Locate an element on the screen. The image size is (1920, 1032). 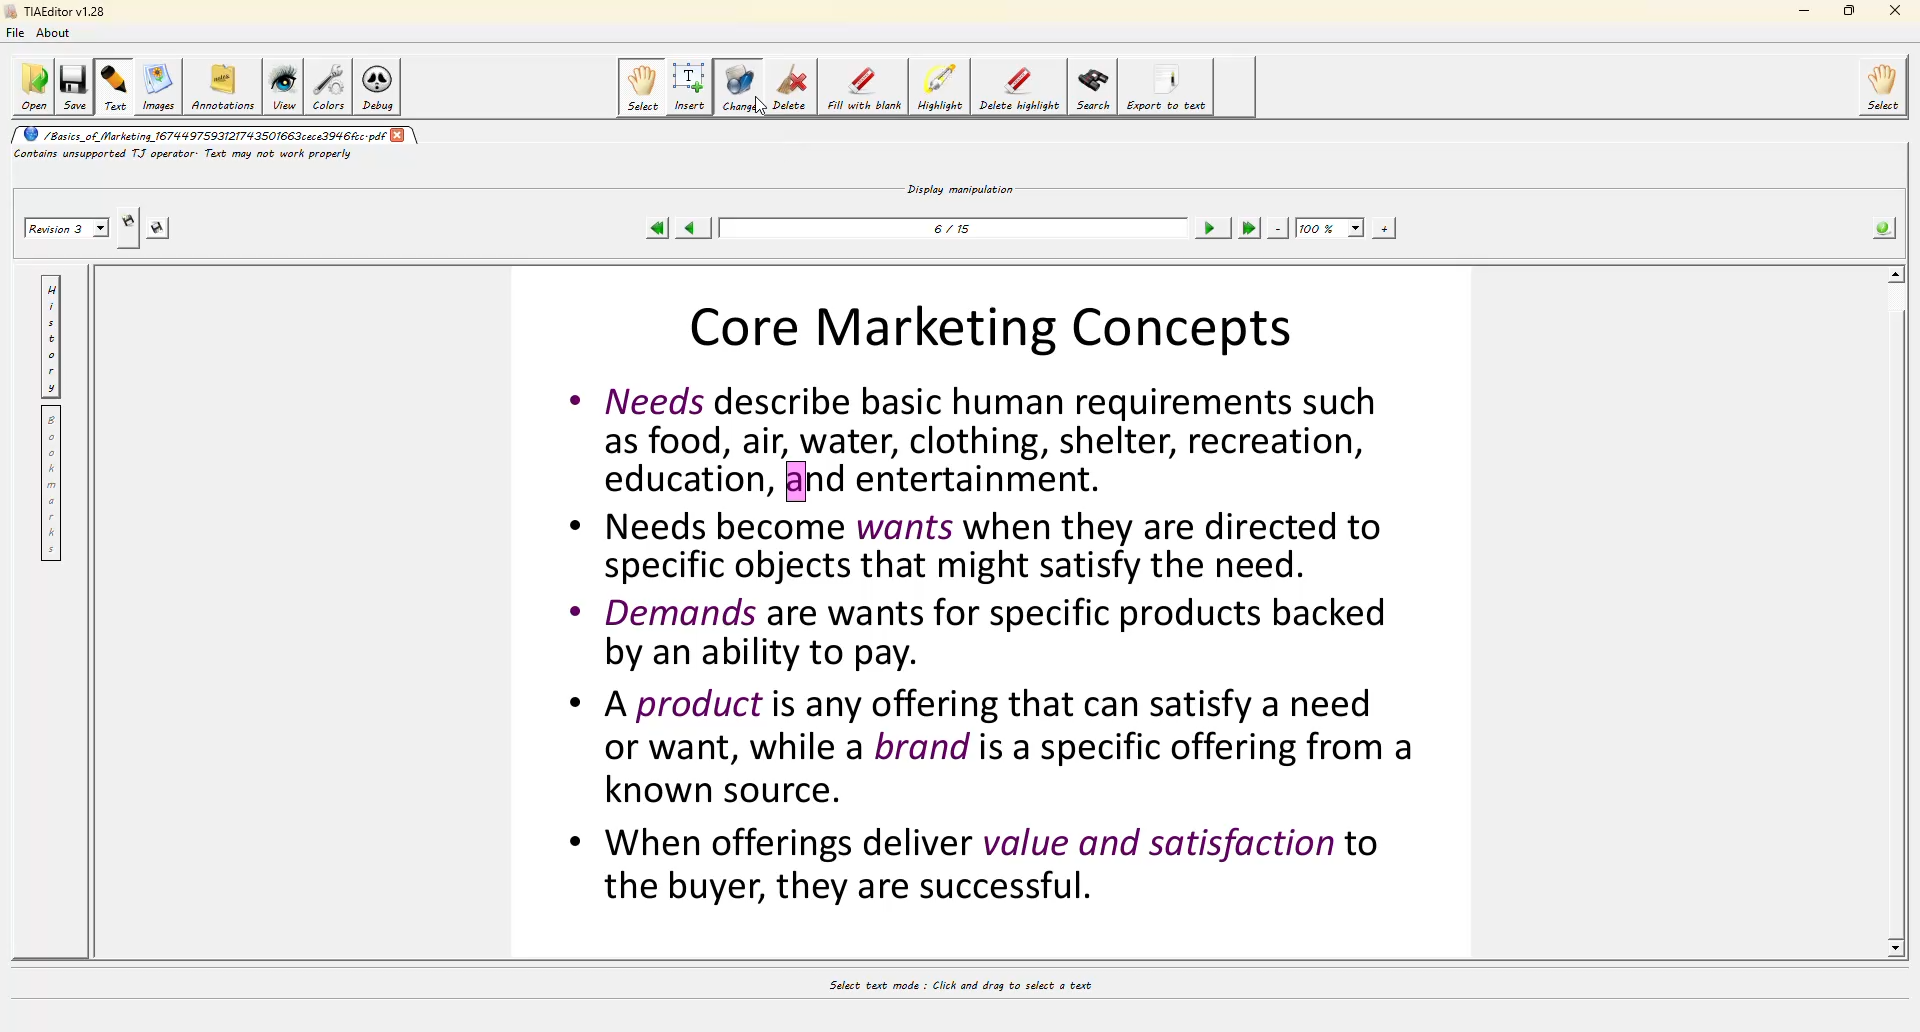
info is located at coordinates (1884, 229).